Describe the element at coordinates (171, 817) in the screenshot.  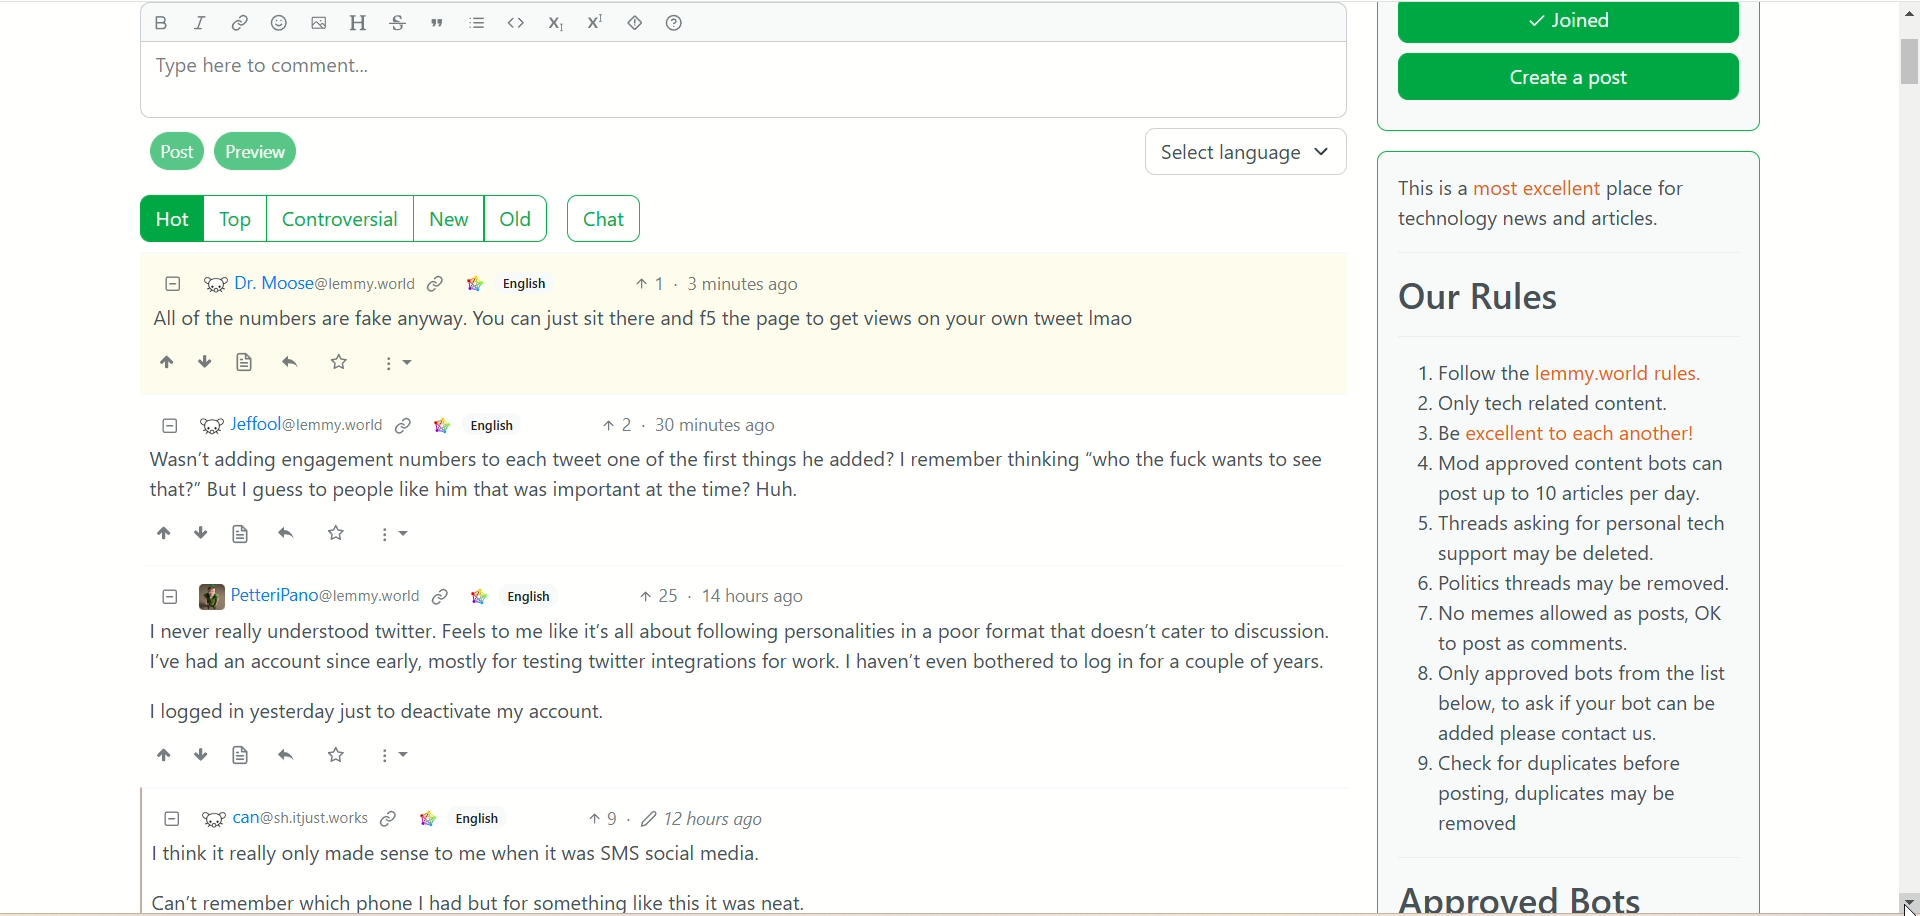
I see `Collapse` at that location.